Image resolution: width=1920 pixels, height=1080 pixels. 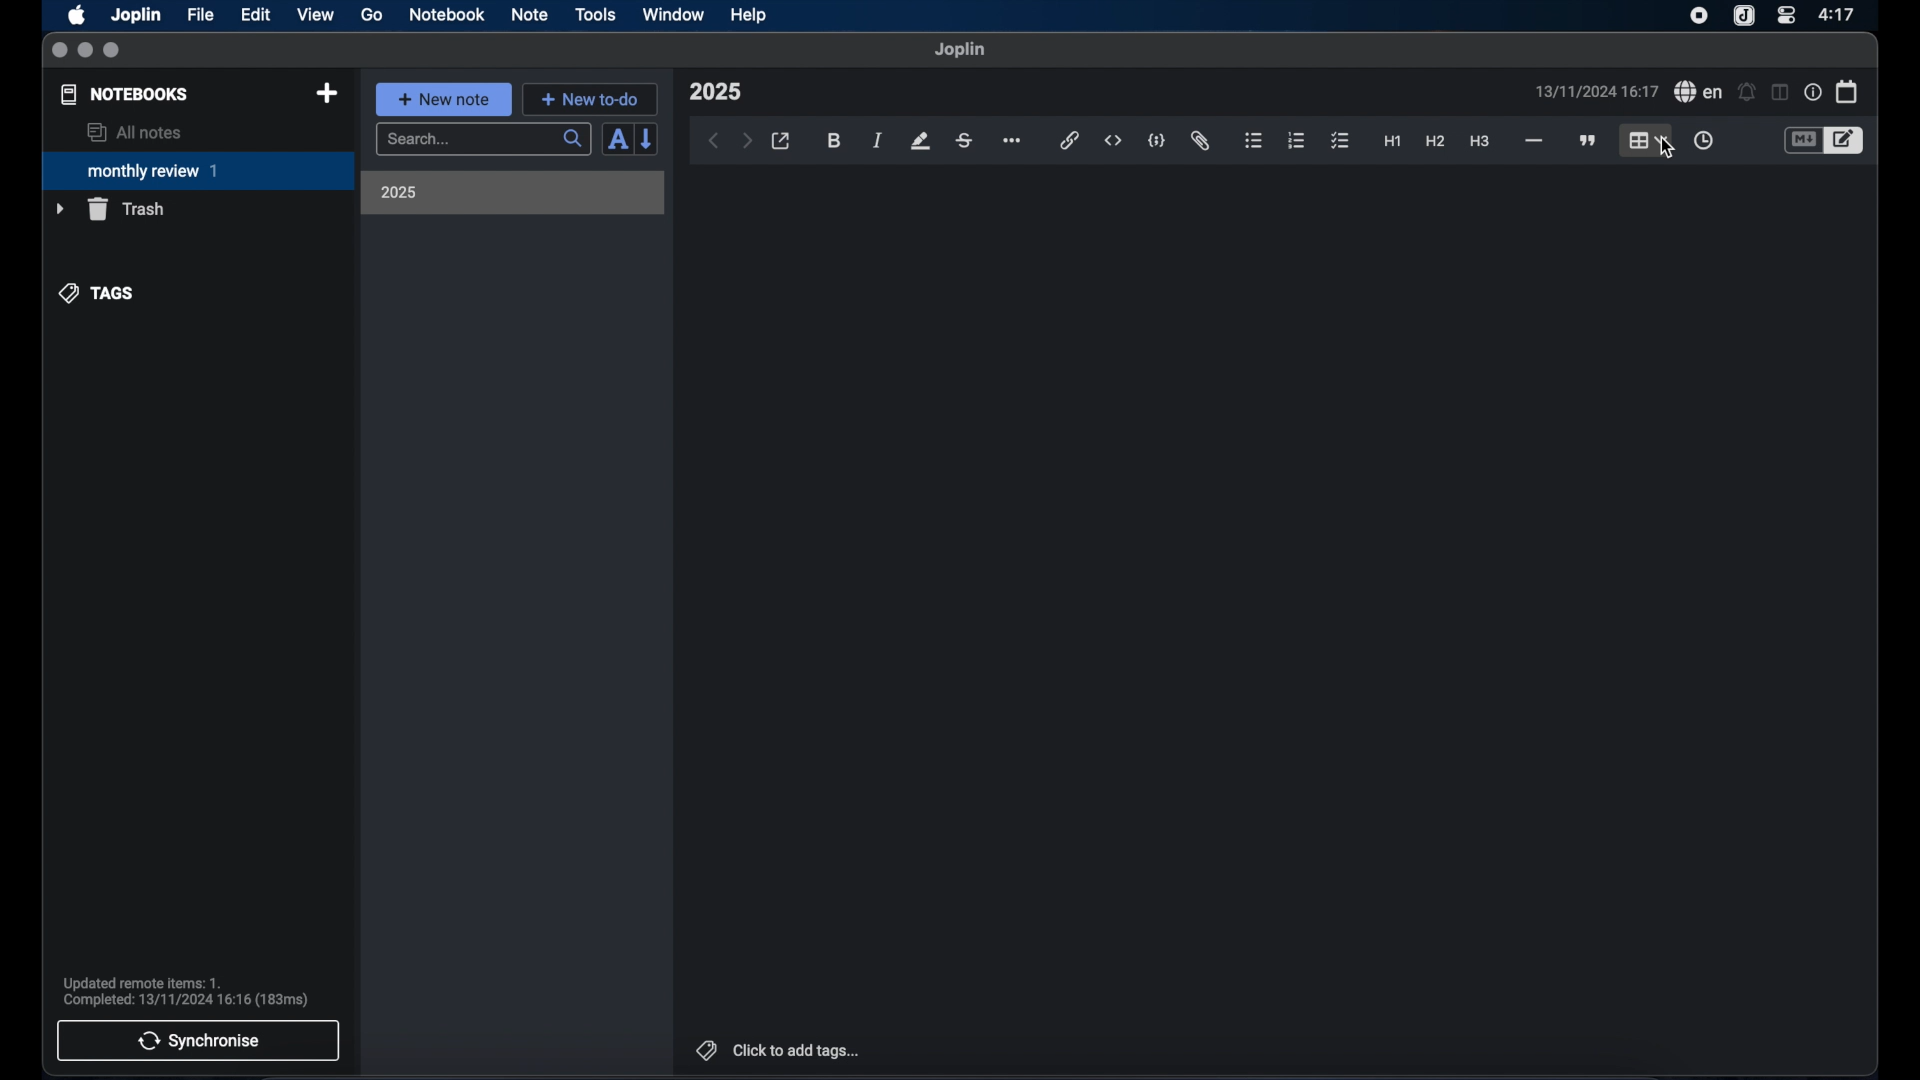 What do you see at coordinates (1340, 142) in the screenshot?
I see `check  list` at bounding box center [1340, 142].